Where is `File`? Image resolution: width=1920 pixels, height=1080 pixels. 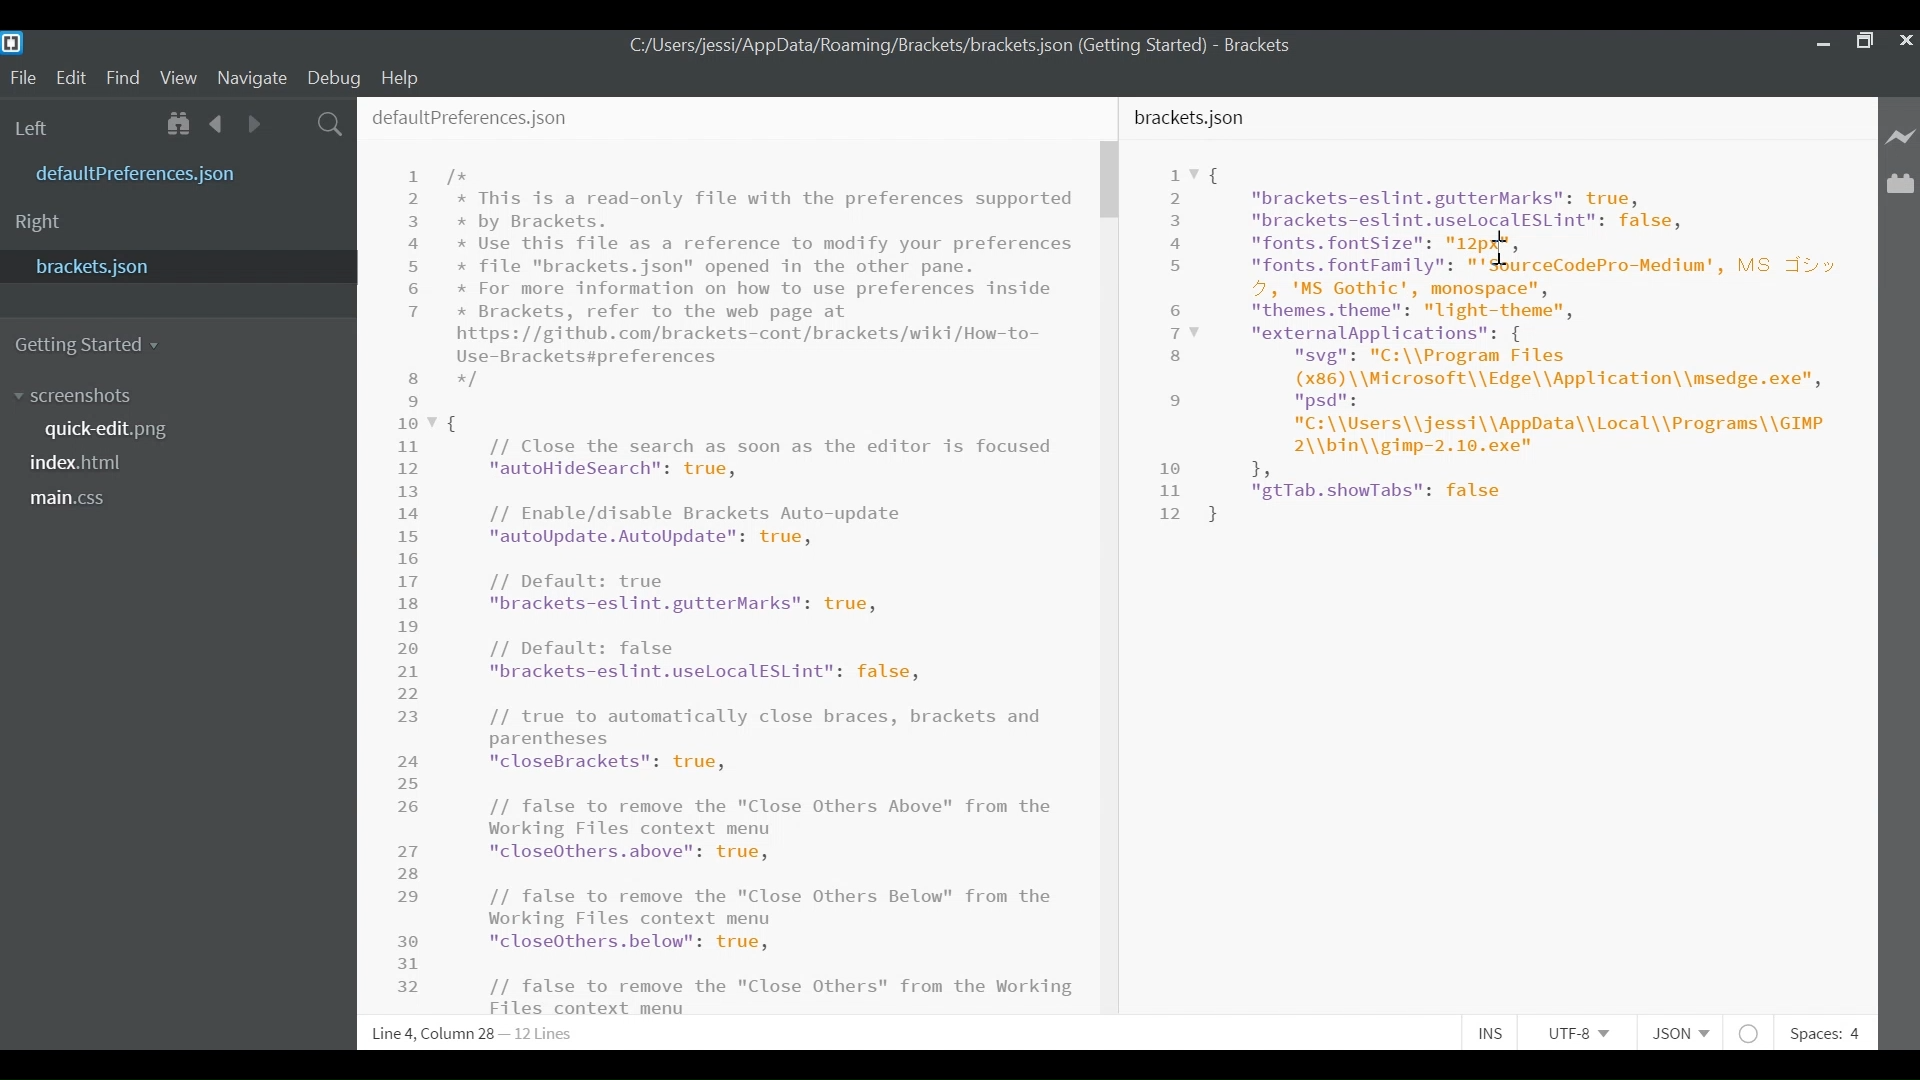
File is located at coordinates (22, 78).